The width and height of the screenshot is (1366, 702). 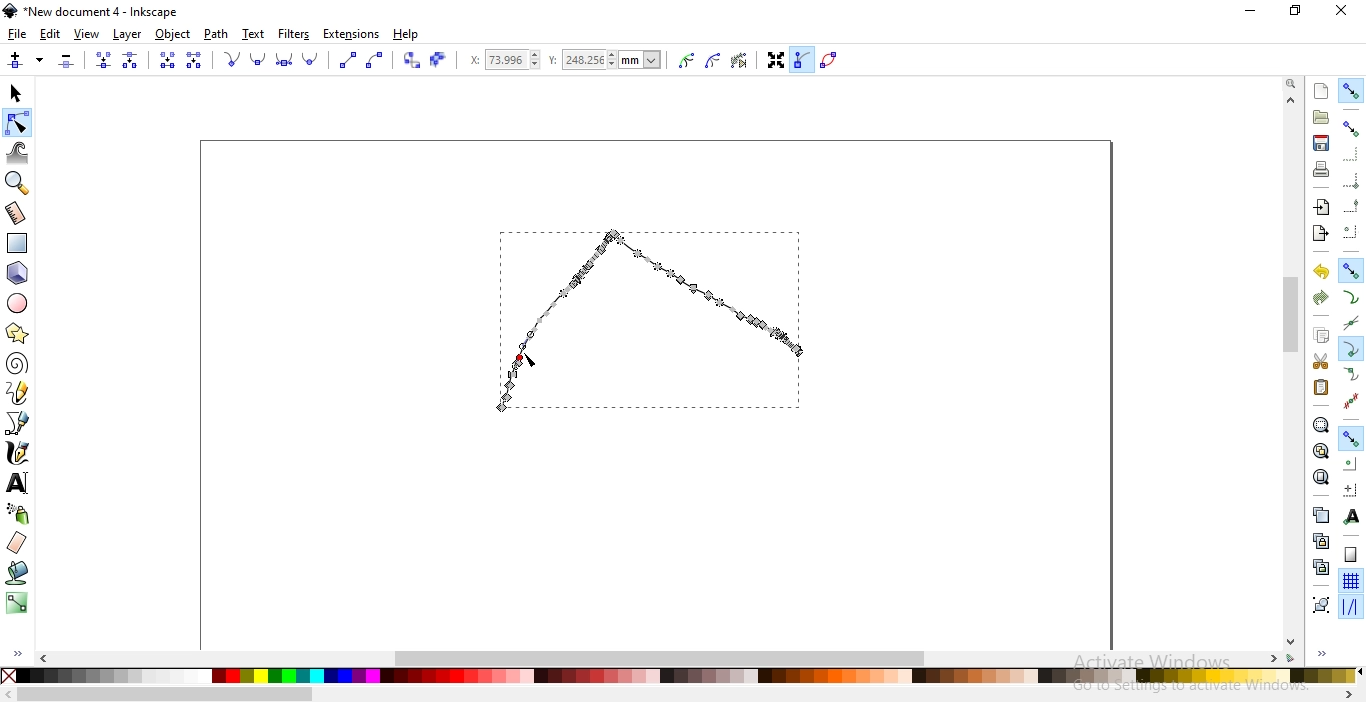 I want to click on break at selected nodes, so click(x=131, y=60).